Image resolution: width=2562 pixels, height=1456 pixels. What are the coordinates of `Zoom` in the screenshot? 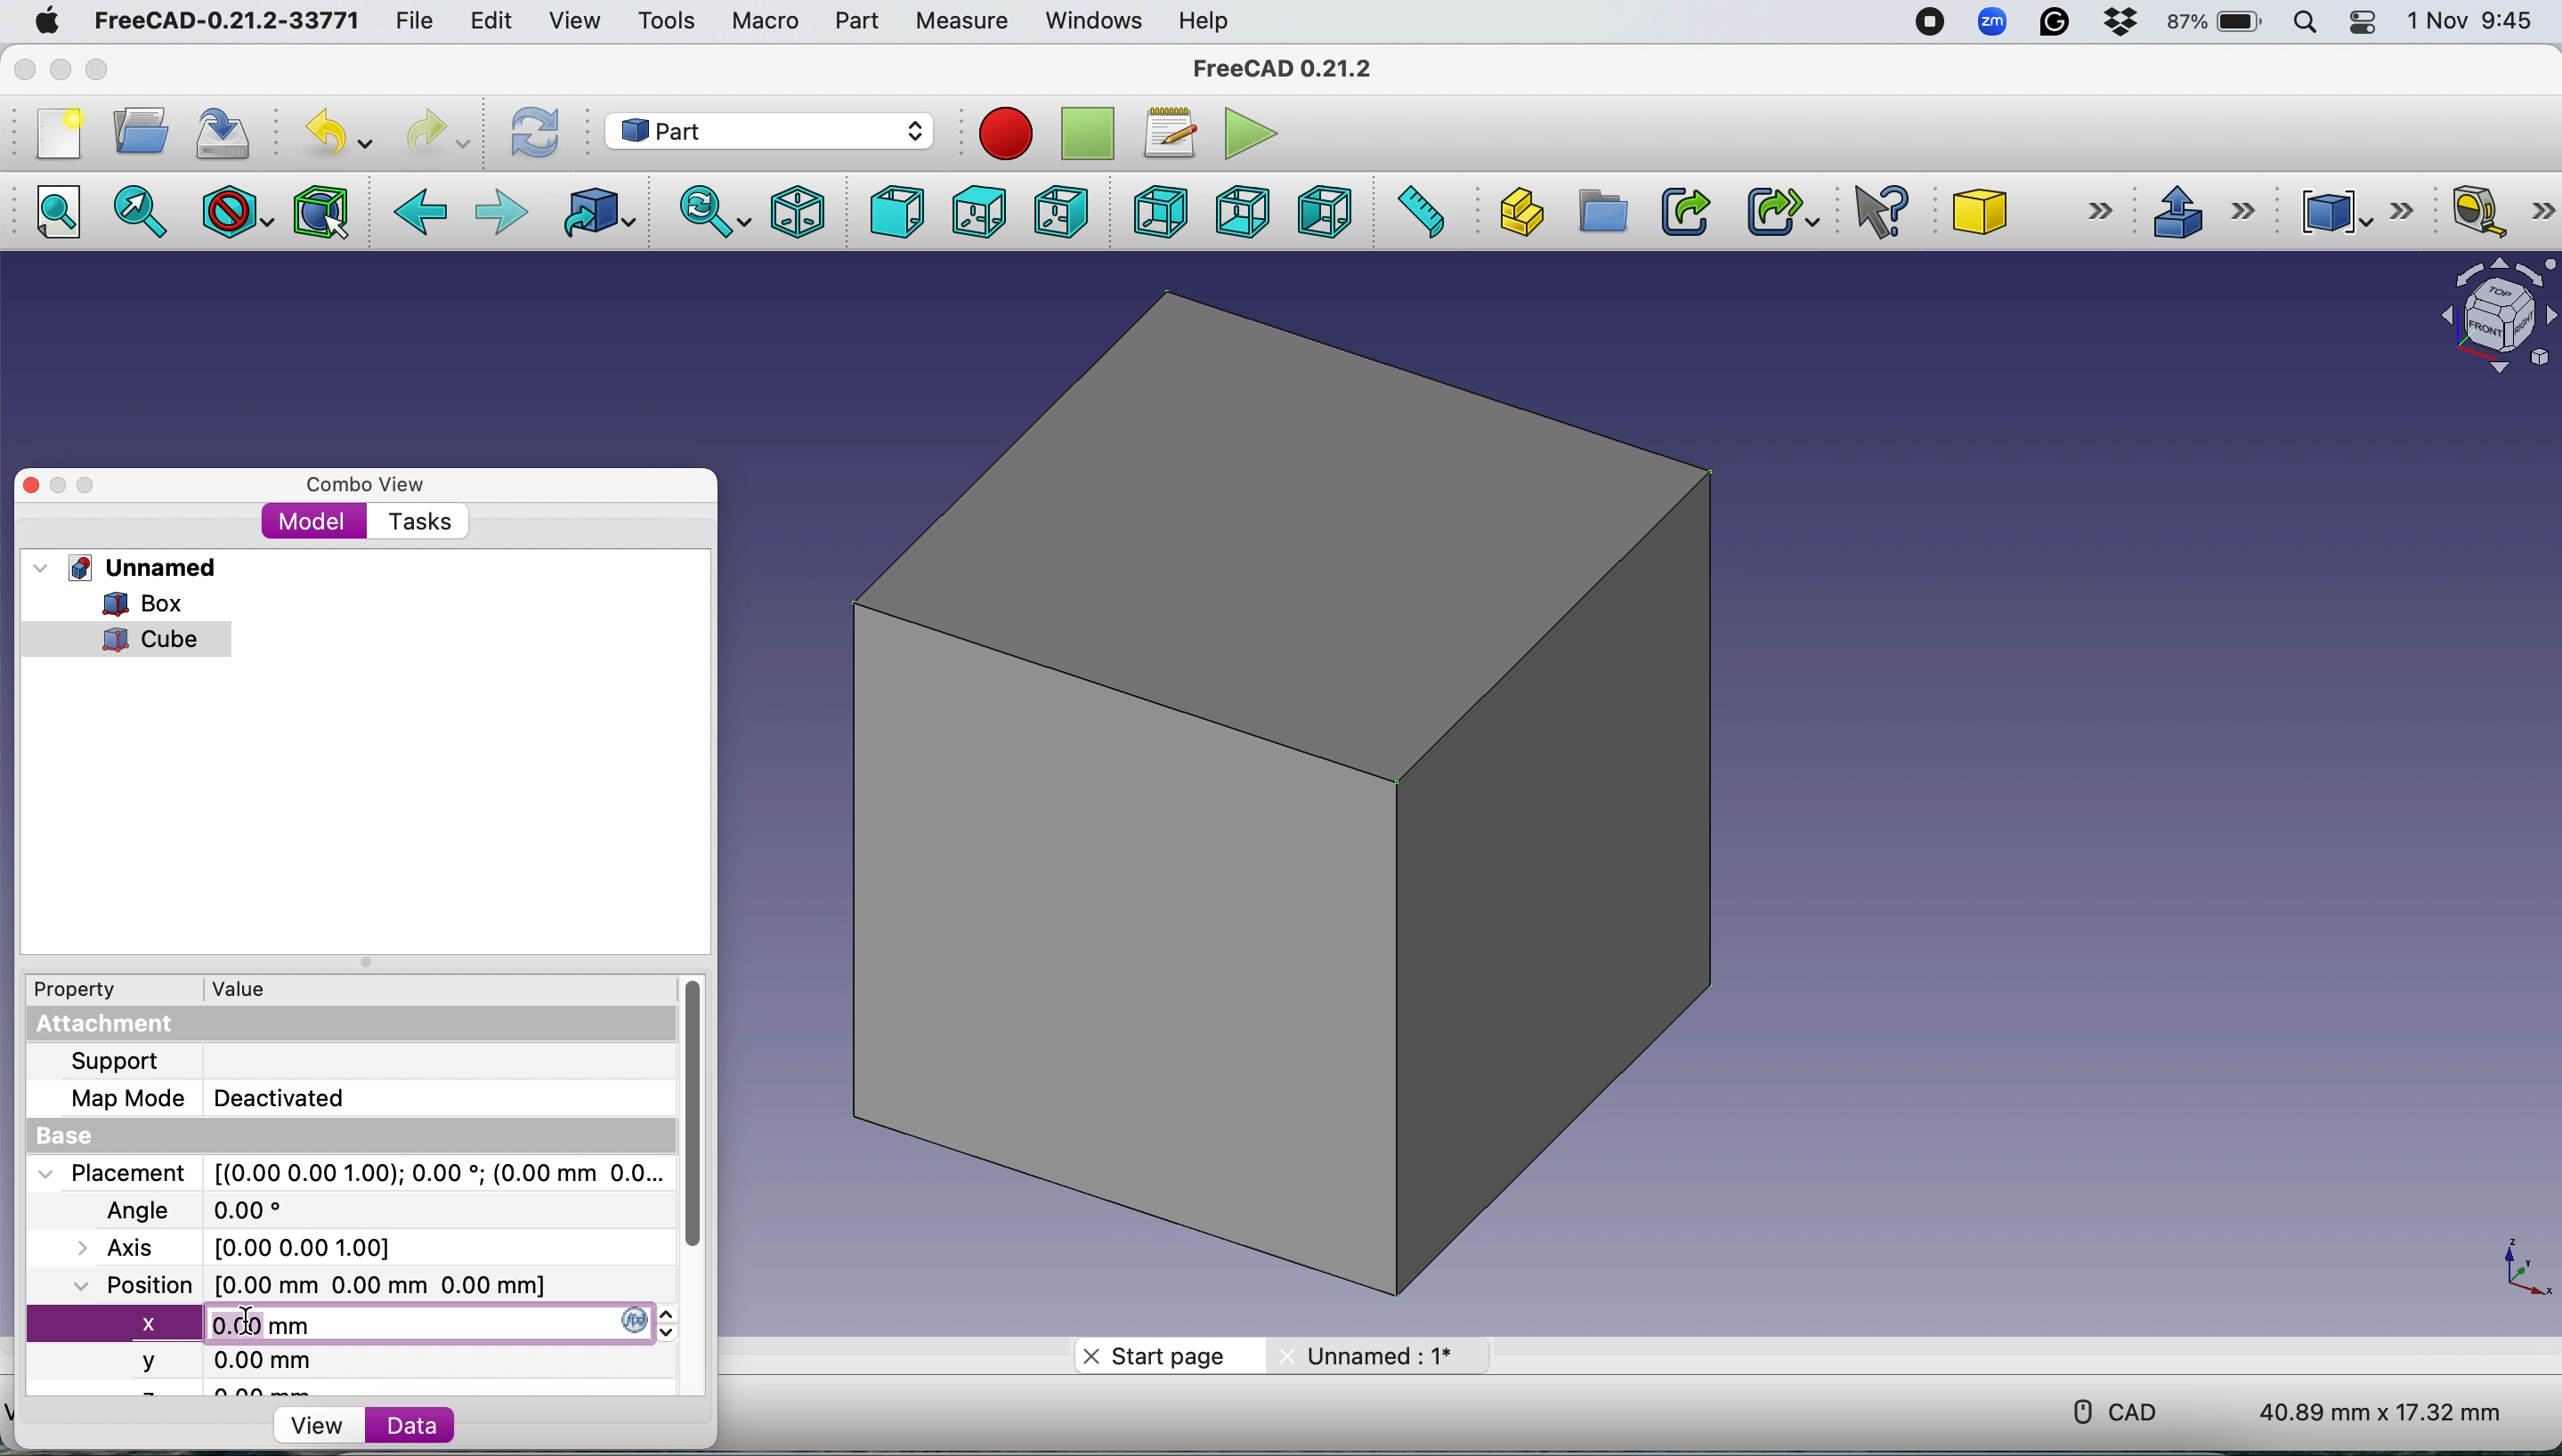 It's located at (1994, 25).